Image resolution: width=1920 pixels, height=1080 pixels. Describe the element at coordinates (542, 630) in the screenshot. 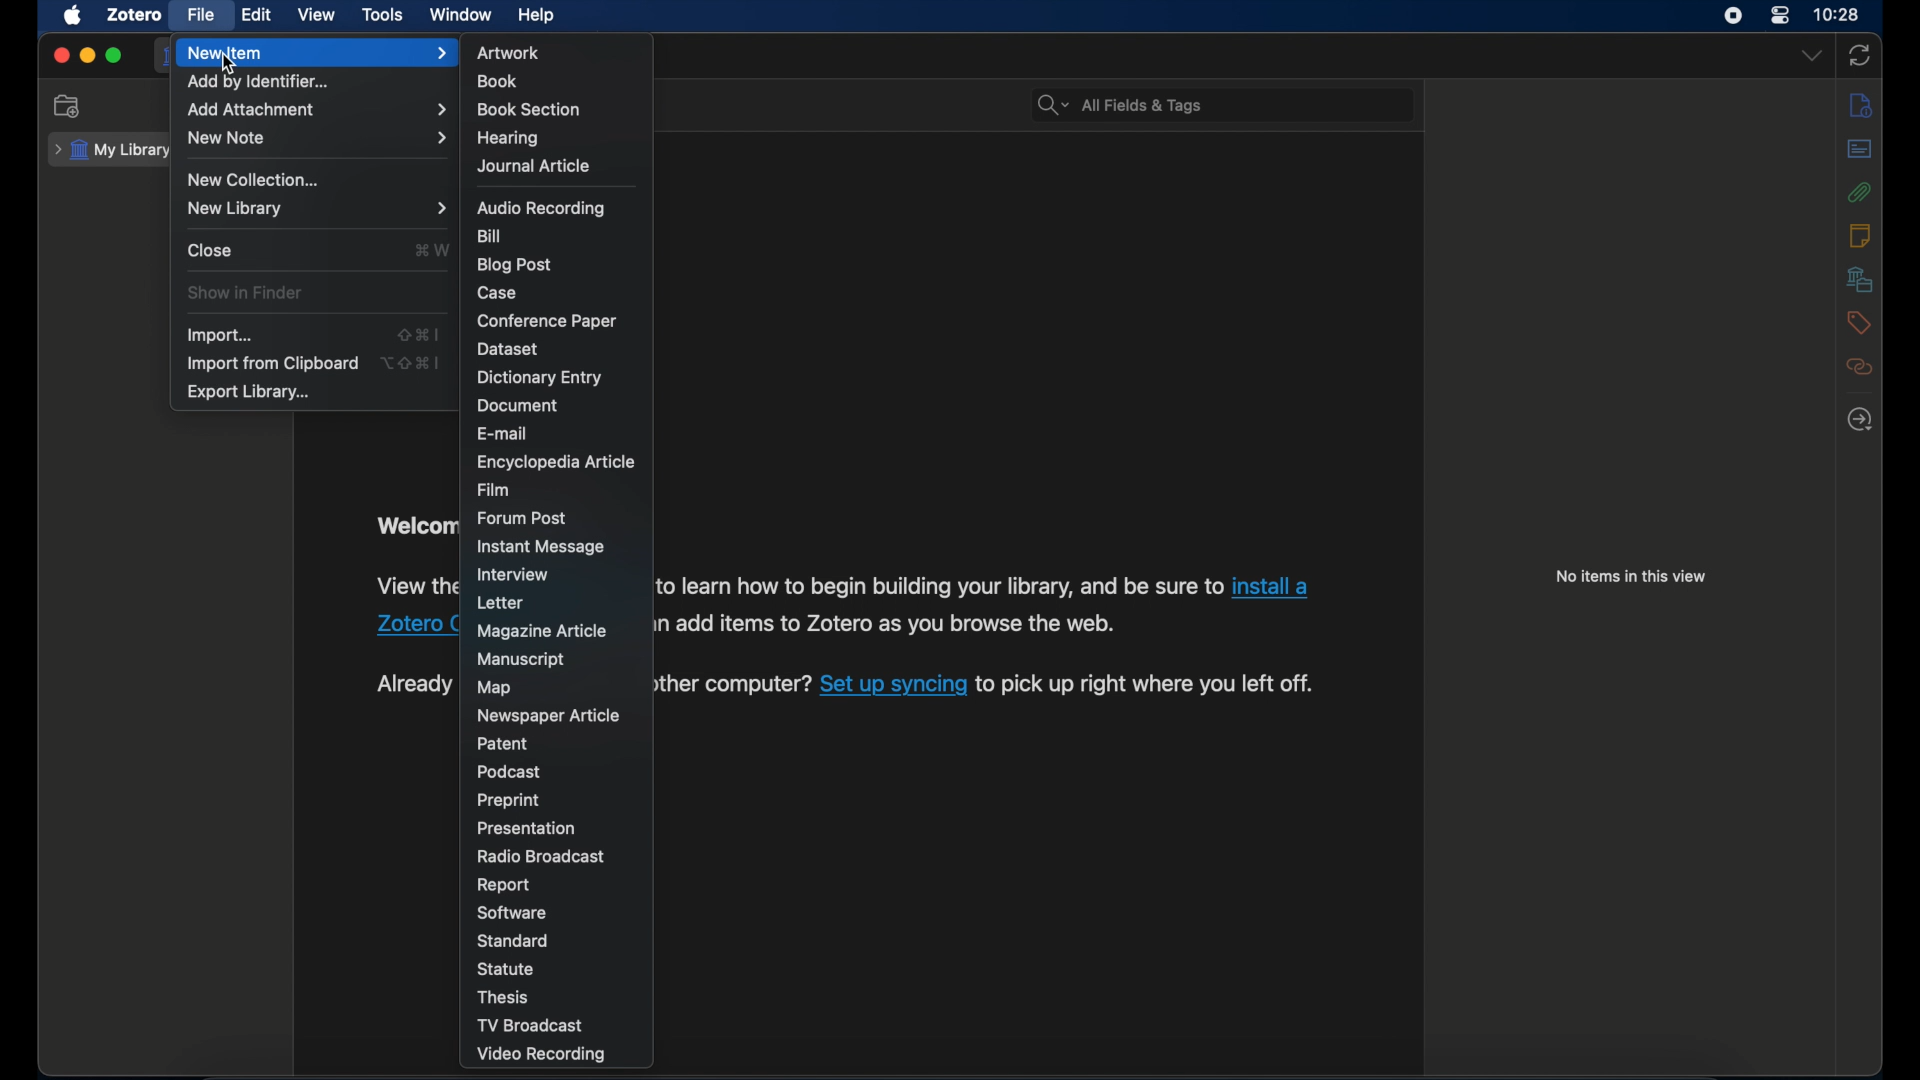

I see `magazine article` at that location.